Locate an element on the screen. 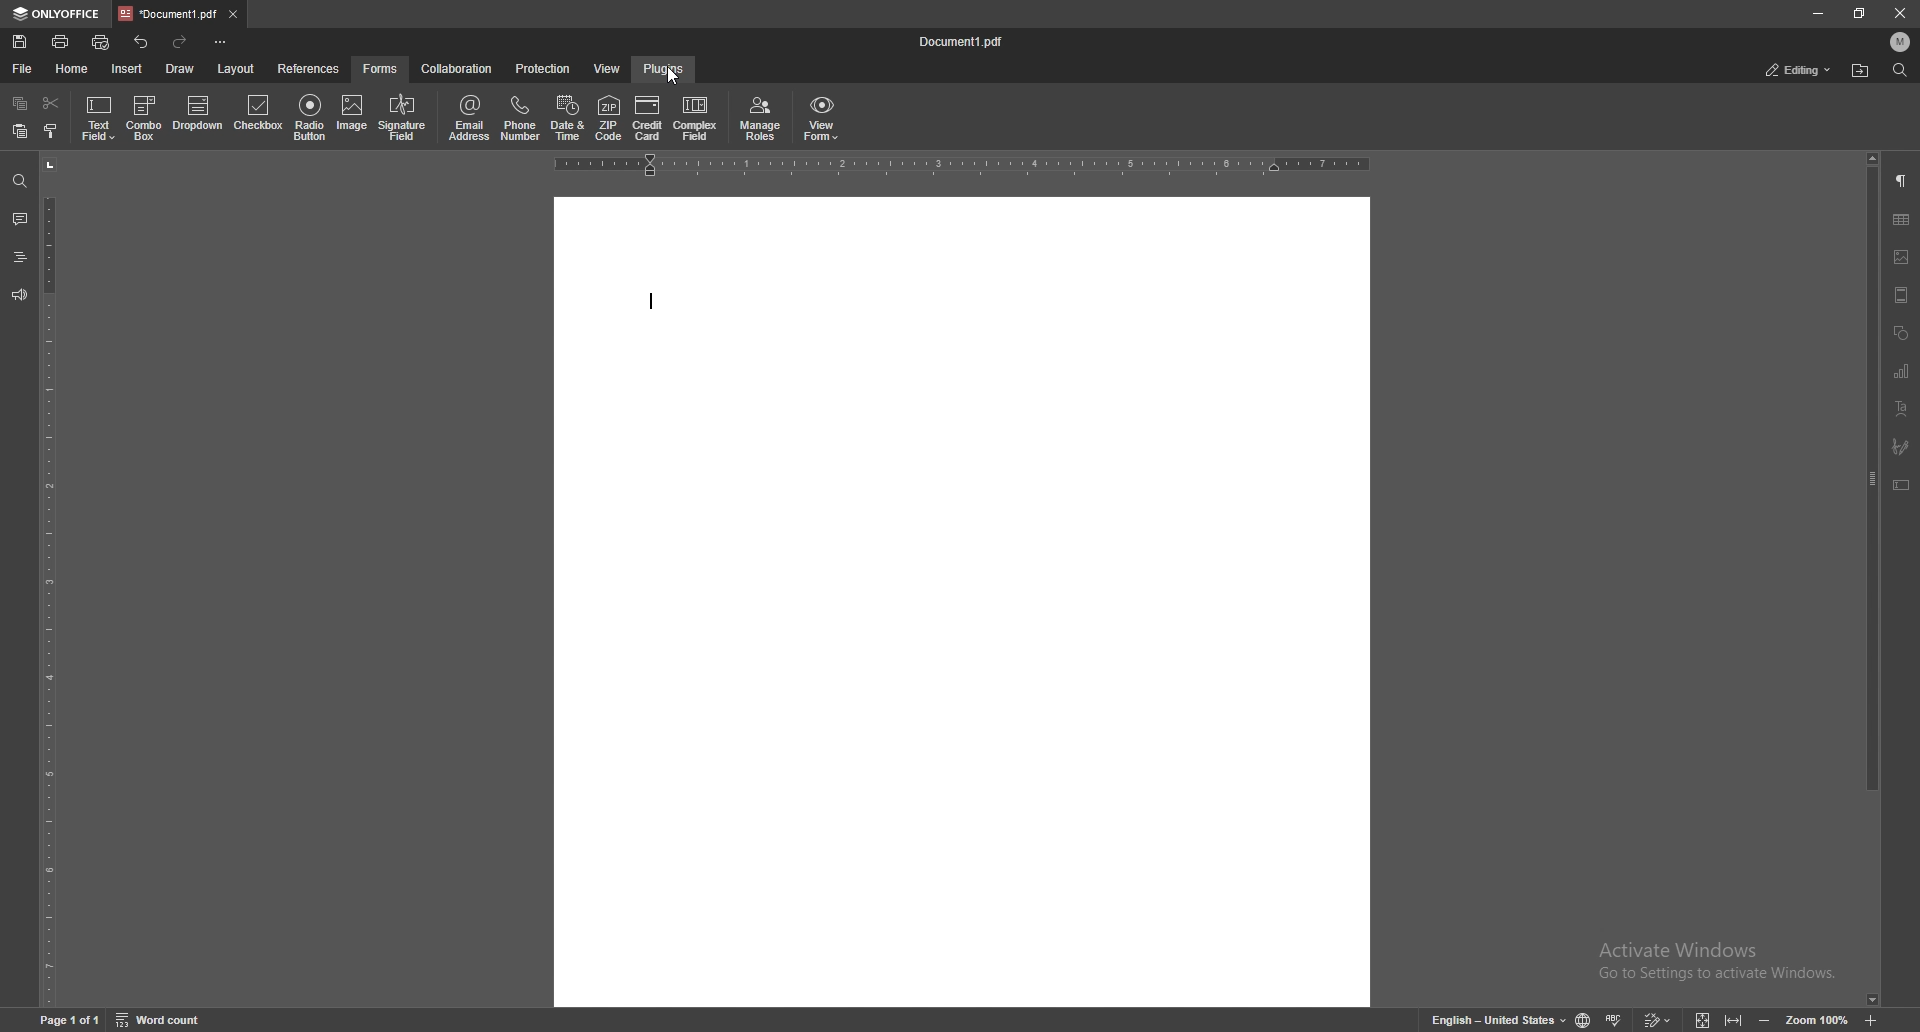 This screenshot has height=1032, width=1920. page is located at coordinates (69, 1021).